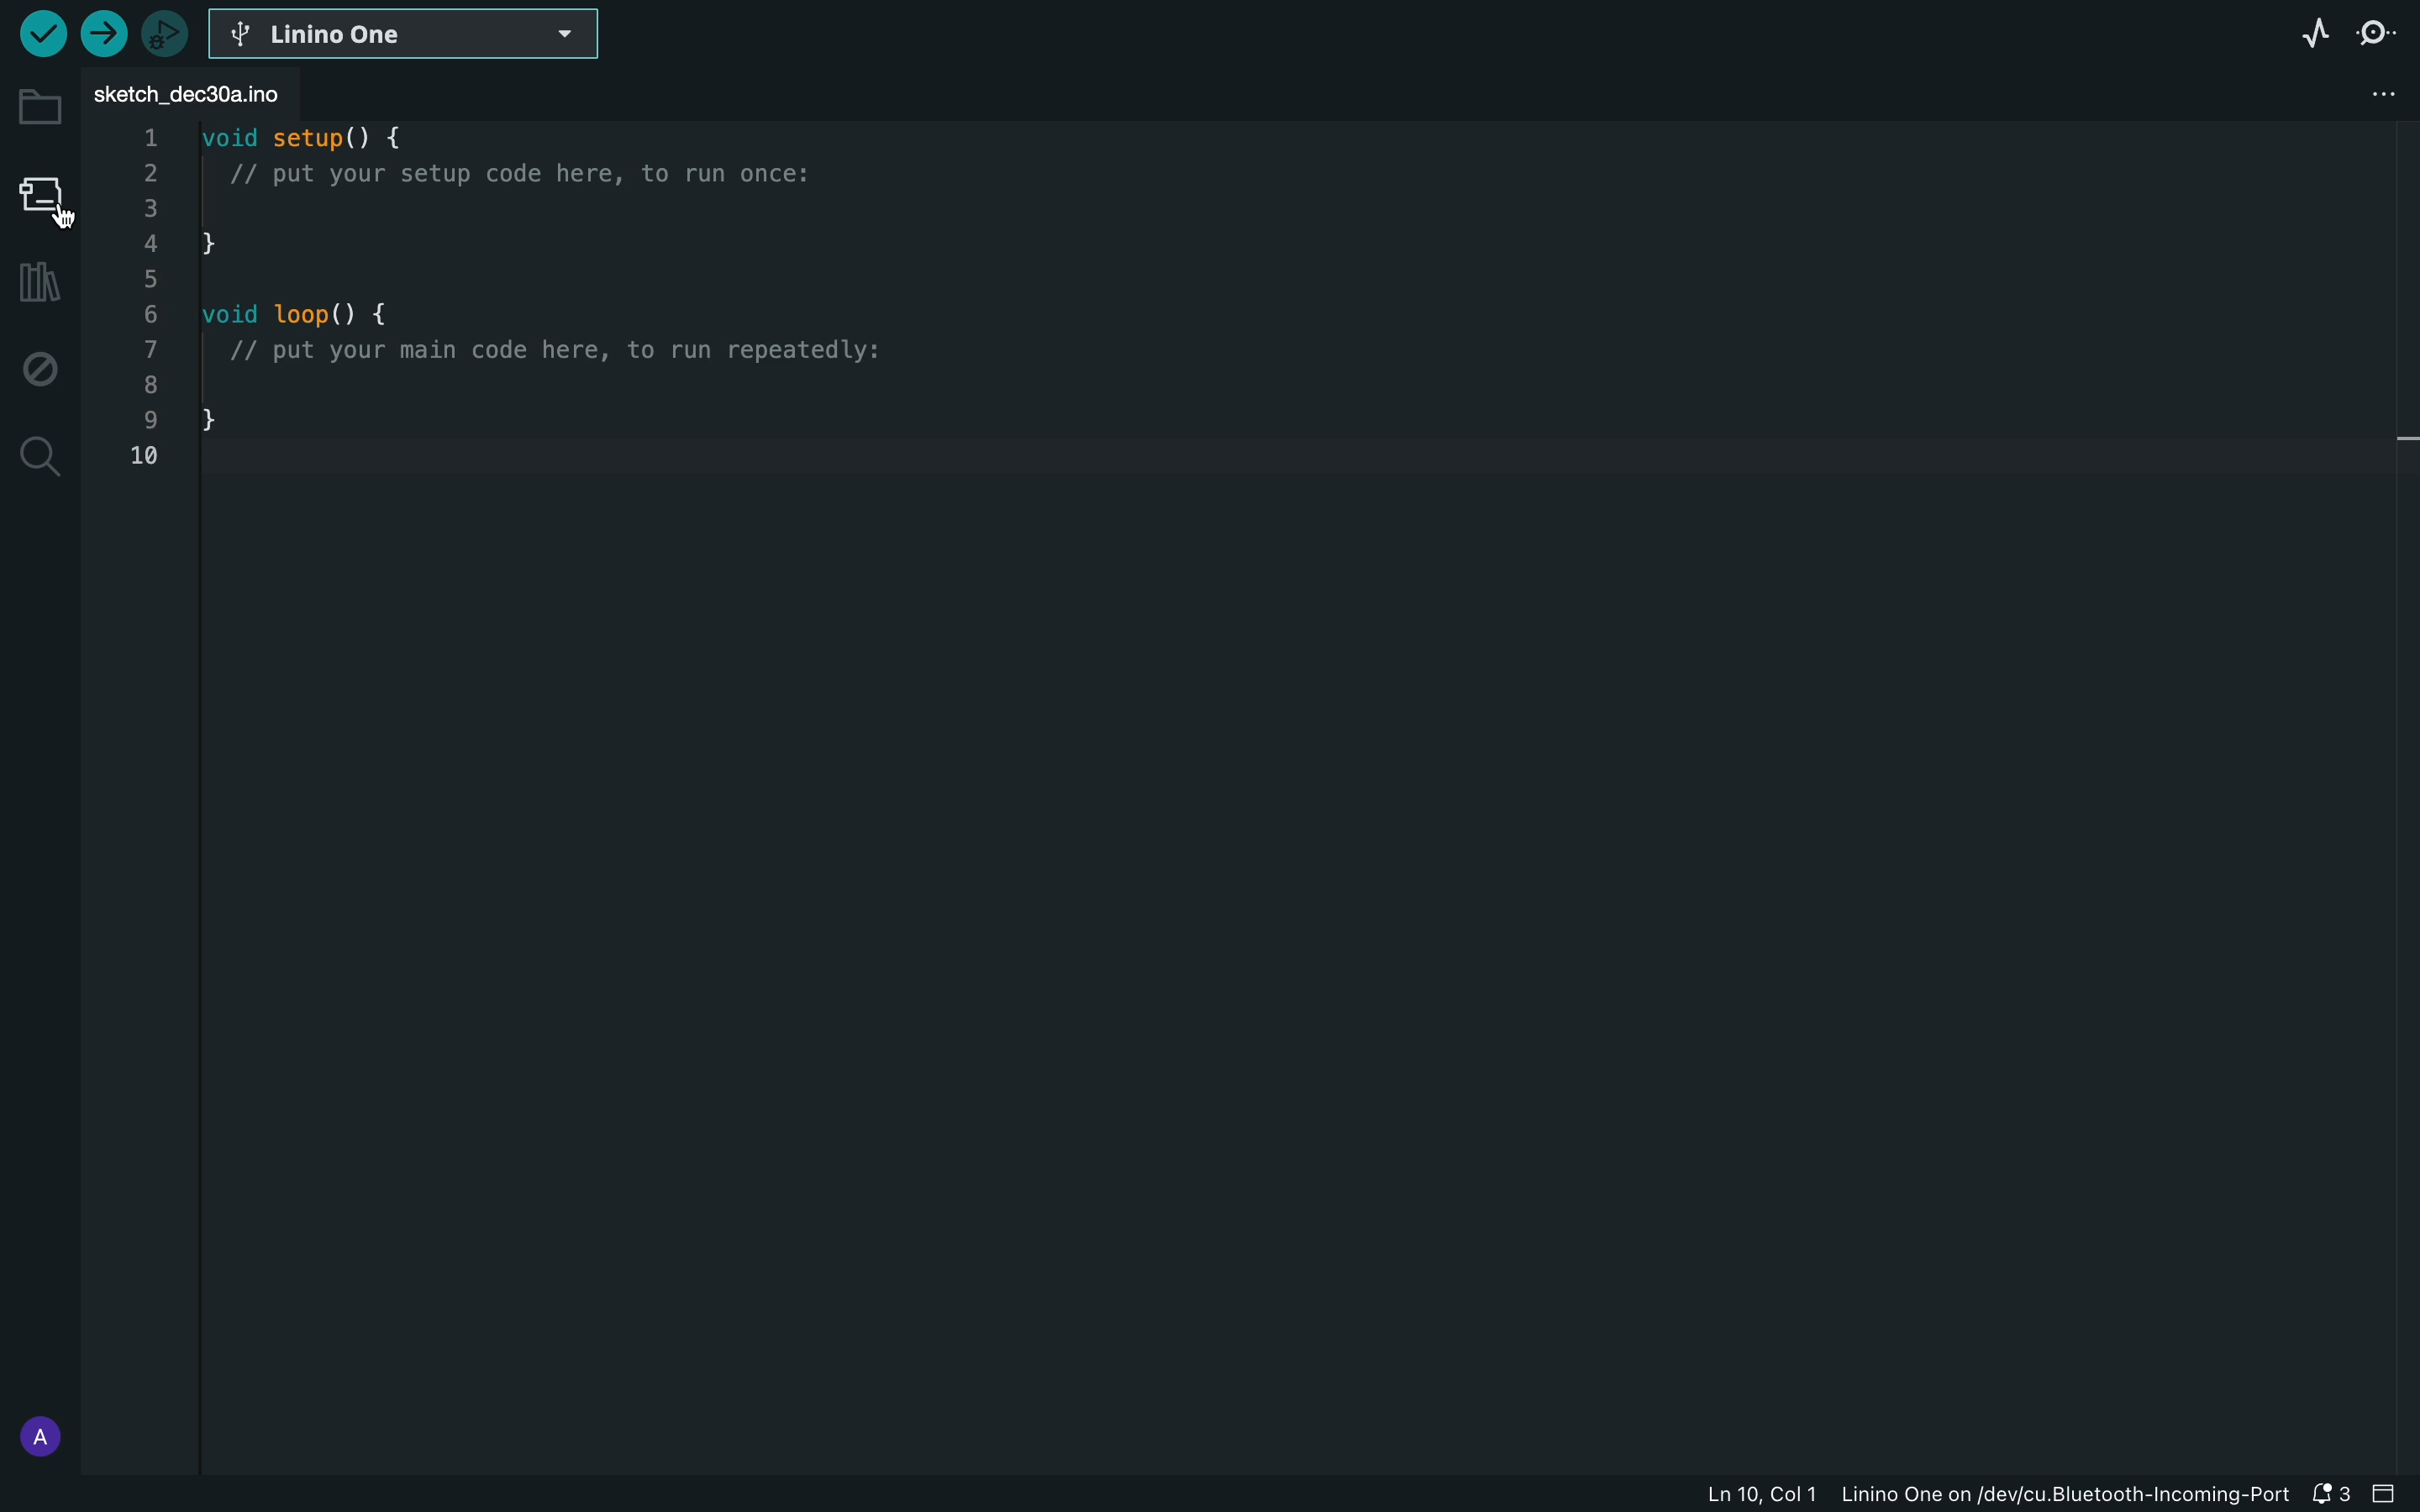 The image size is (2420, 1512). What do you see at coordinates (102, 33) in the screenshot?
I see `upload` at bounding box center [102, 33].